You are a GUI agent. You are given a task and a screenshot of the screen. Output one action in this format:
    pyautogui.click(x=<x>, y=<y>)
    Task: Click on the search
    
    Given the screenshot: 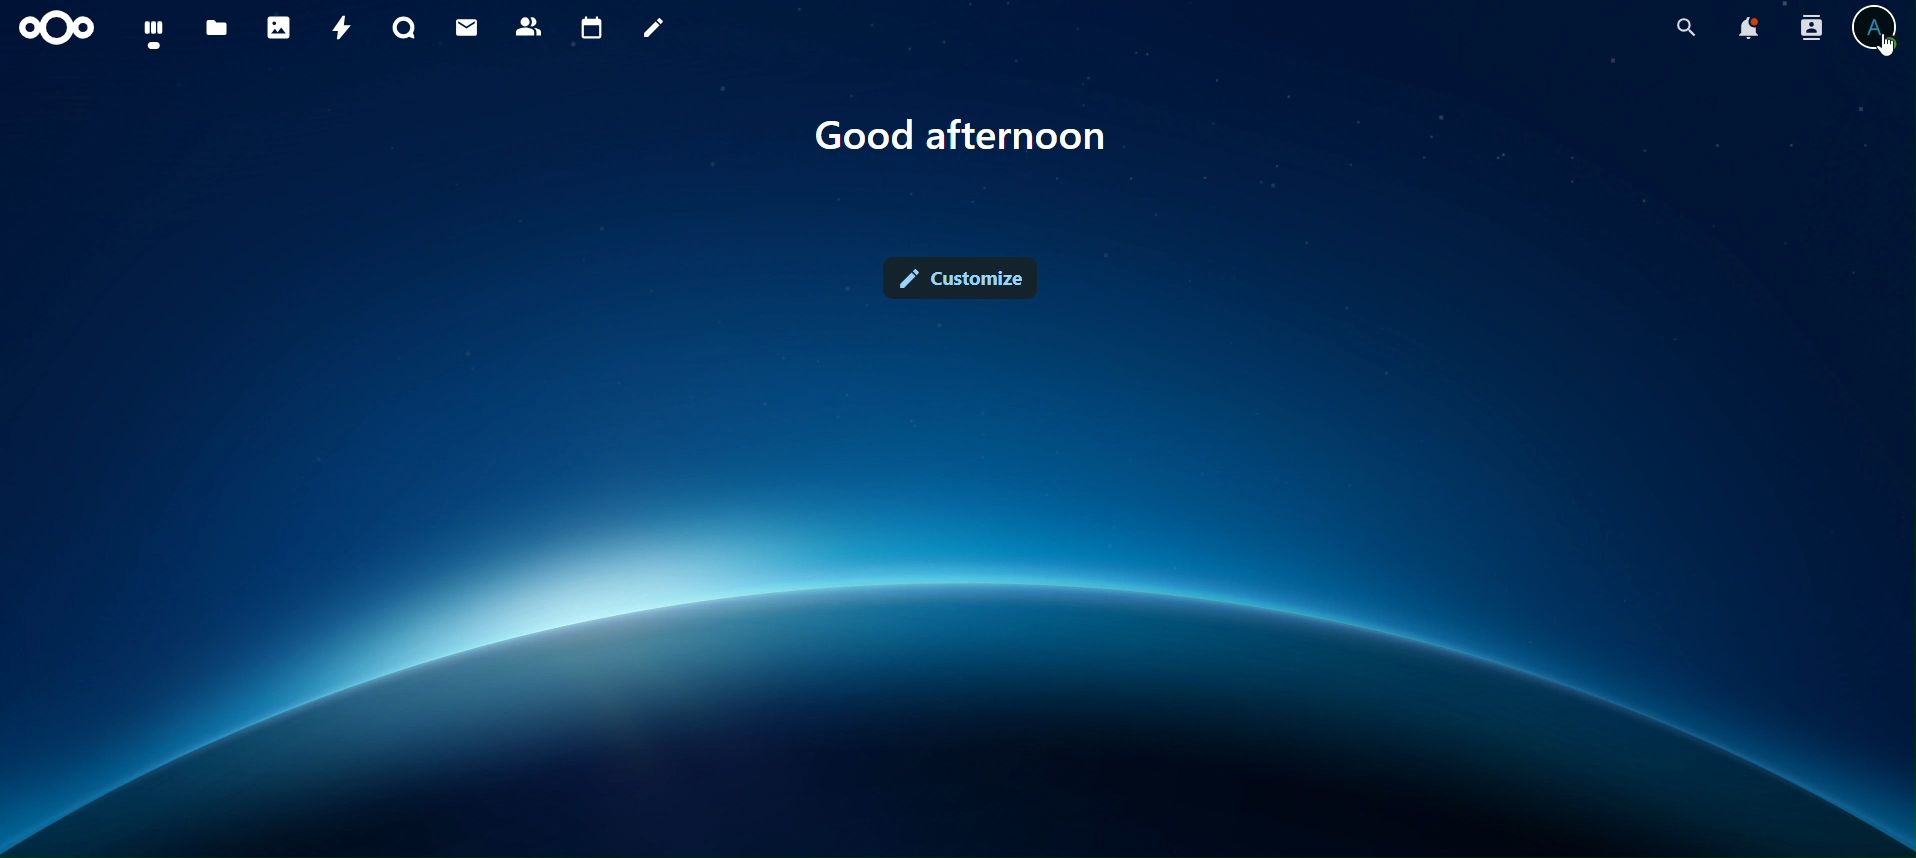 What is the action you would take?
    pyautogui.click(x=1682, y=27)
    